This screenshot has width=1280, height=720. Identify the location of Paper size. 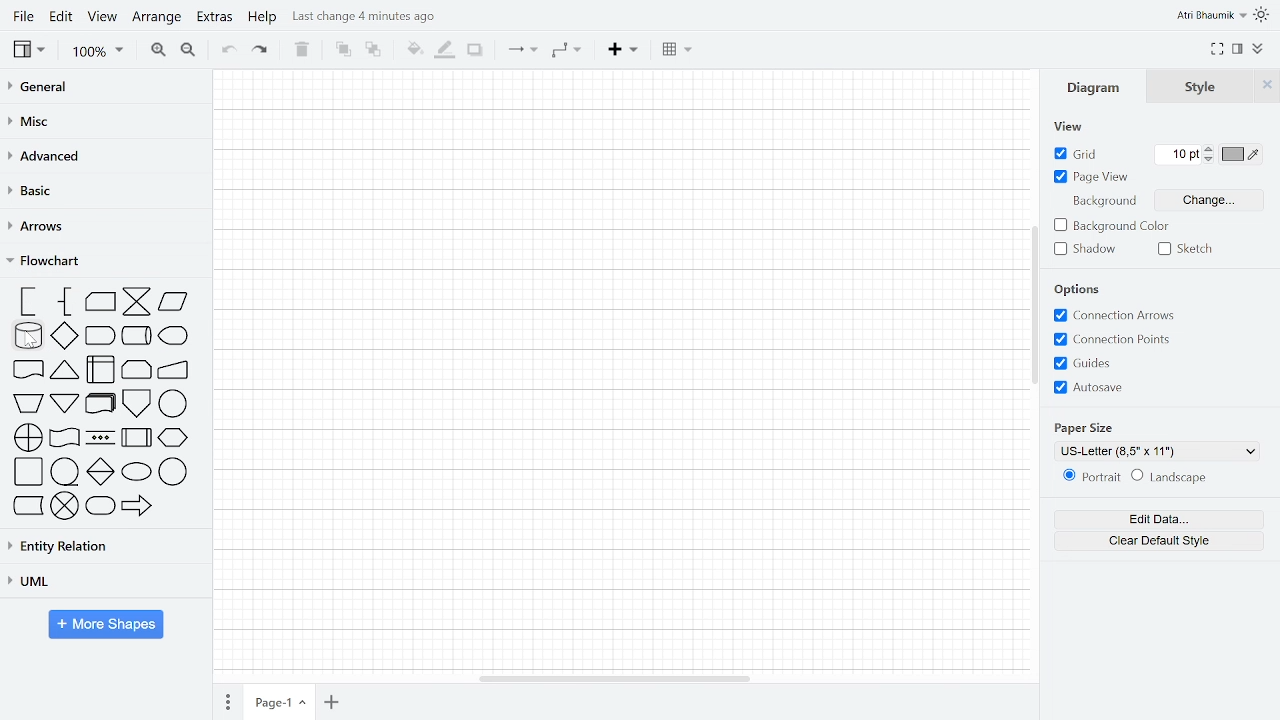
(1155, 450).